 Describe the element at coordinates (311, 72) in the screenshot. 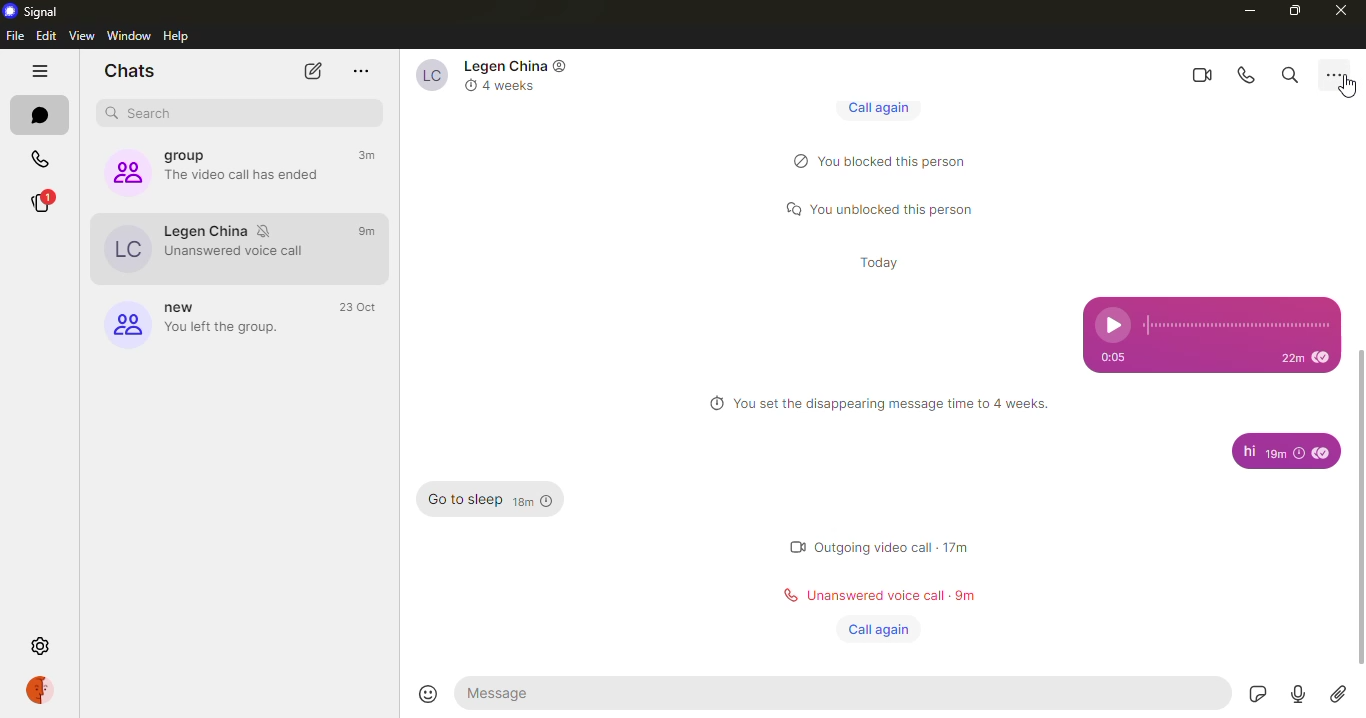

I see `new chat` at that location.